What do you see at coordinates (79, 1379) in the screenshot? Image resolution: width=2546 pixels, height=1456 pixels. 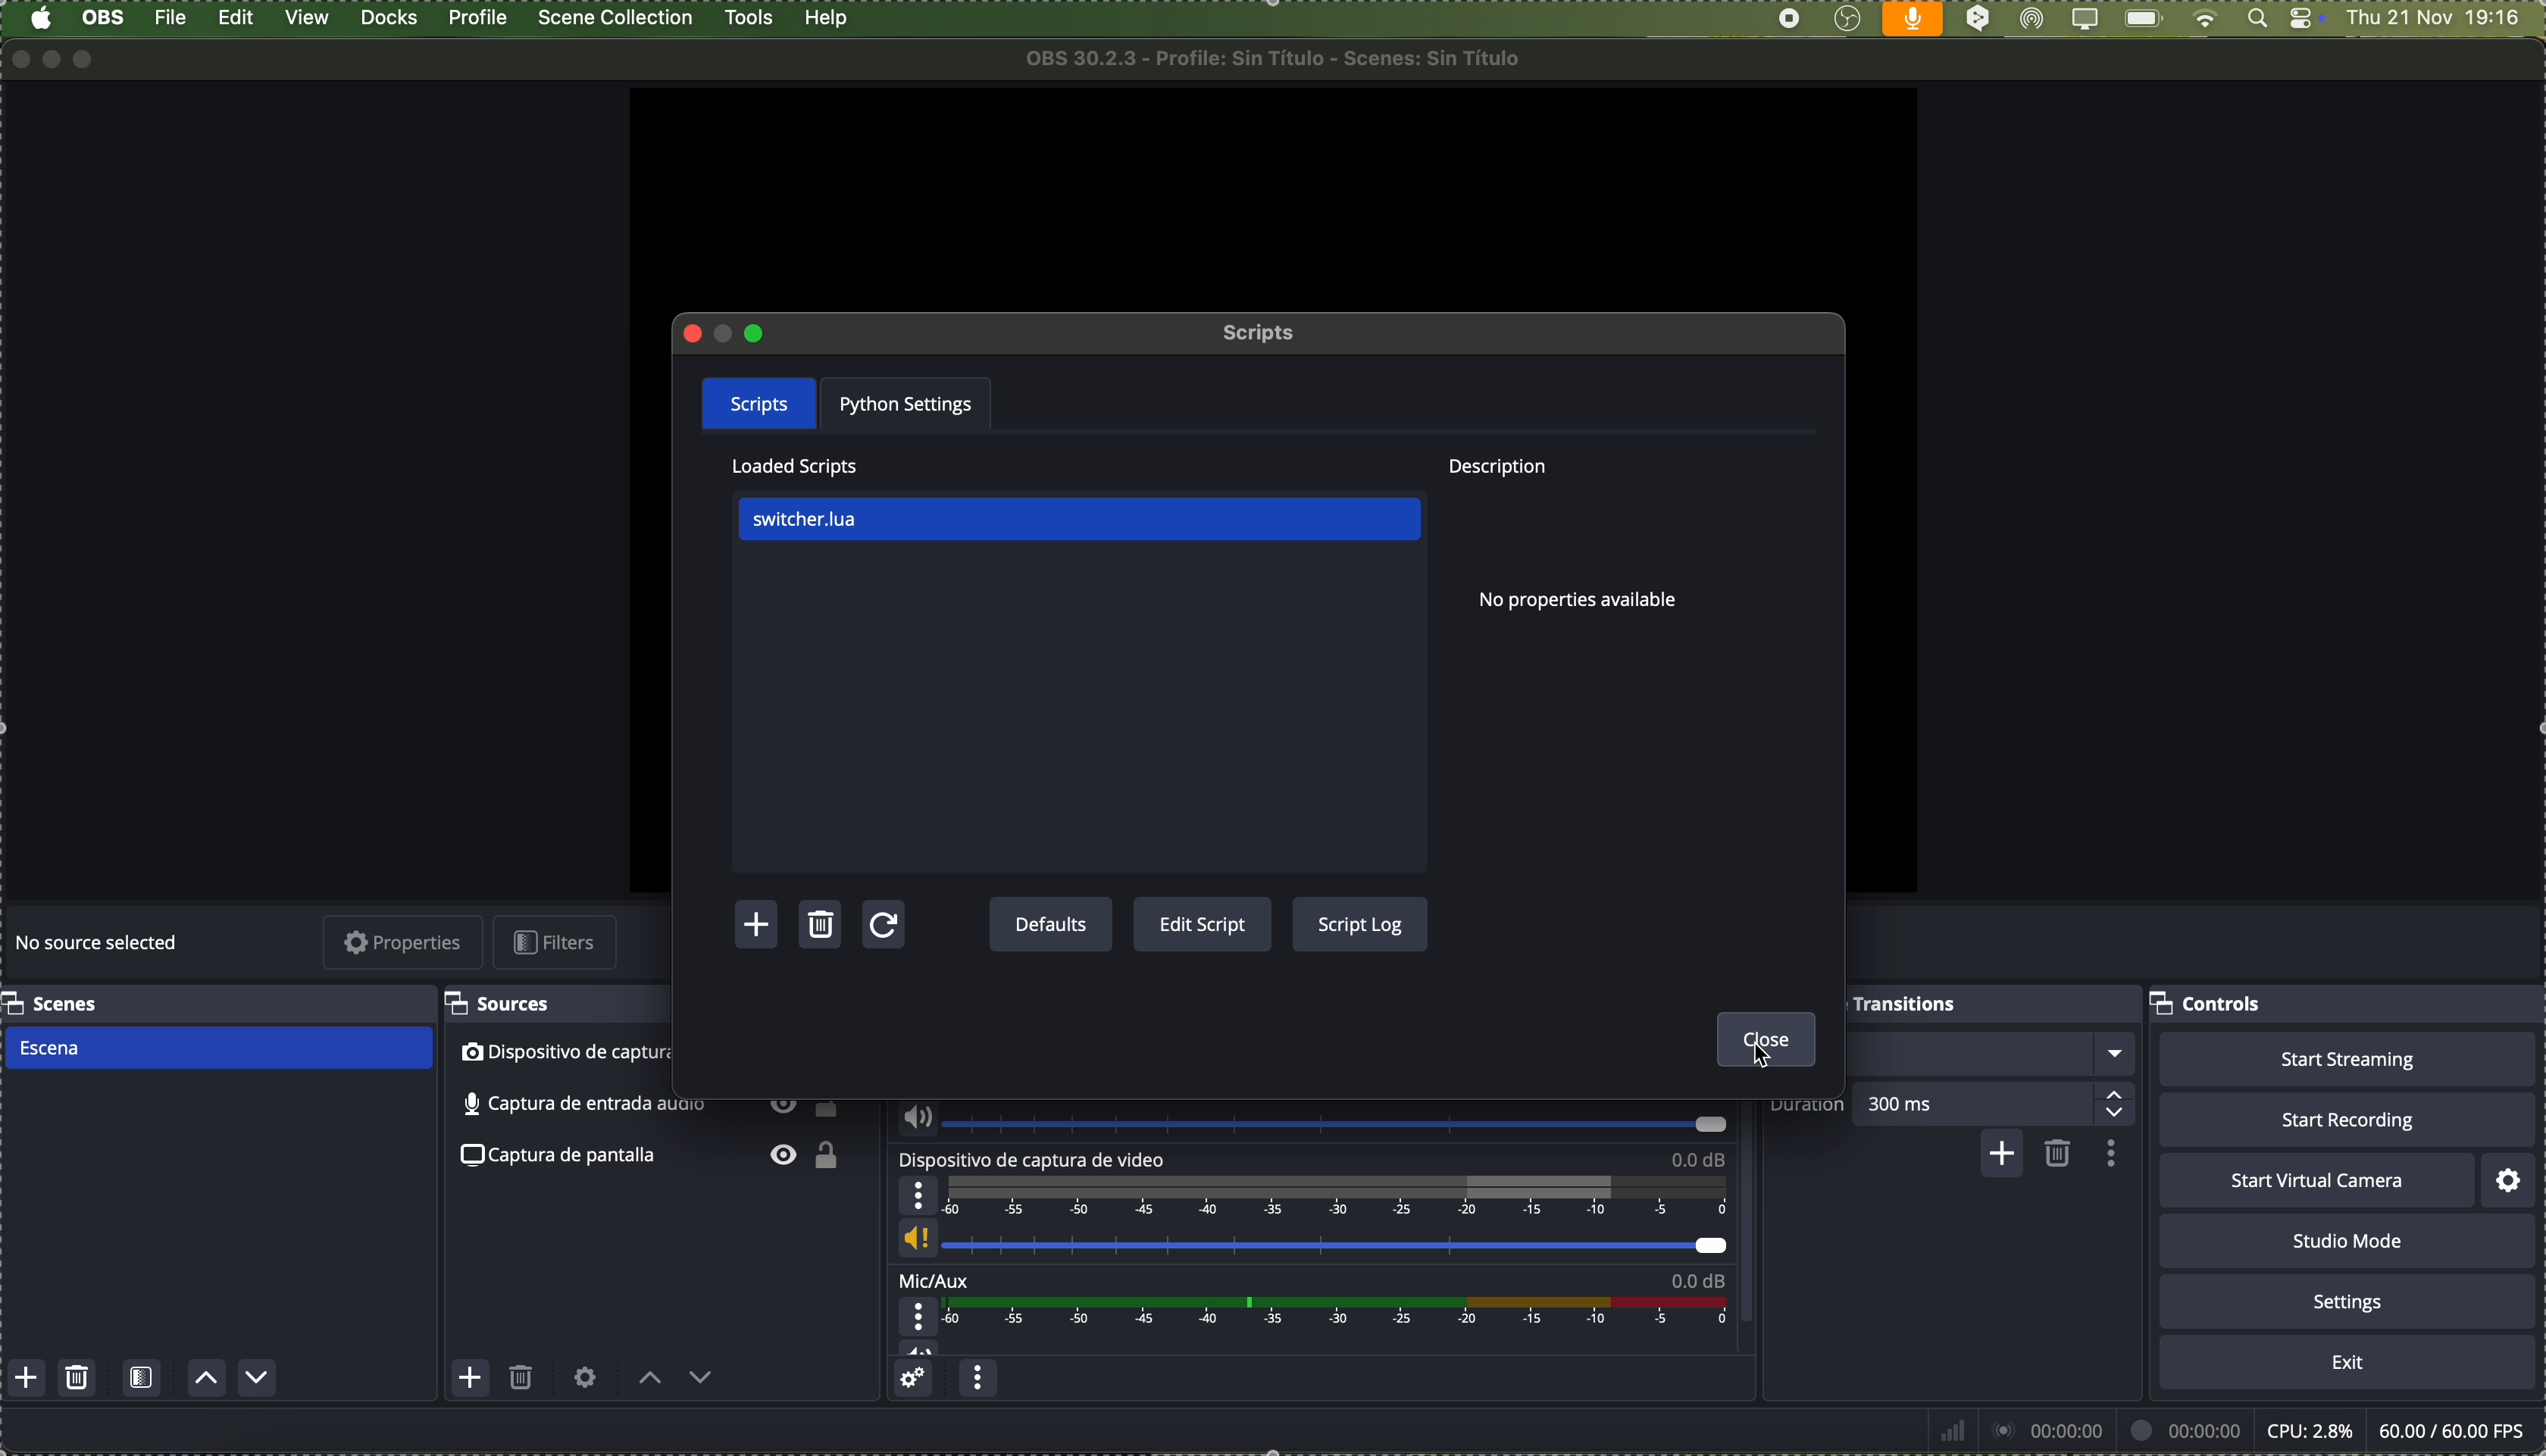 I see `remove selected scene` at bounding box center [79, 1379].